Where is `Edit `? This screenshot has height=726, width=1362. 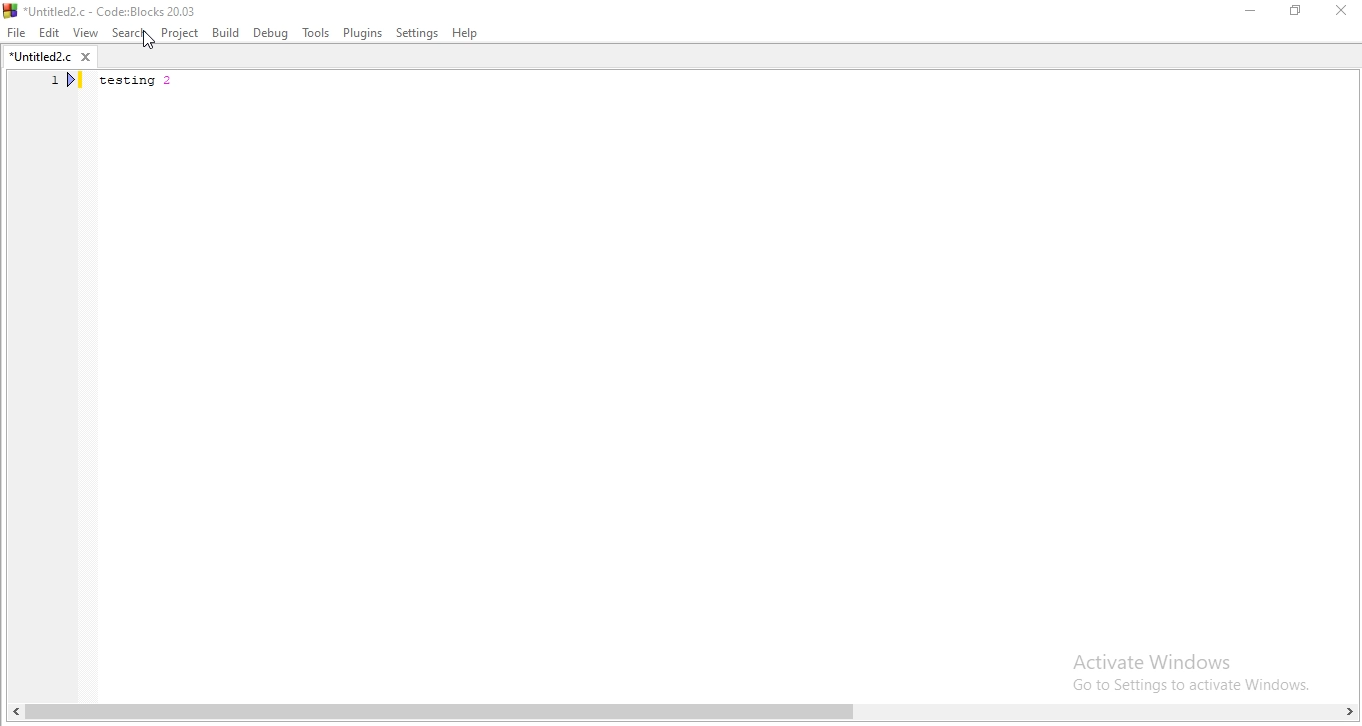 Edit  is located at coordinates (49, 33).